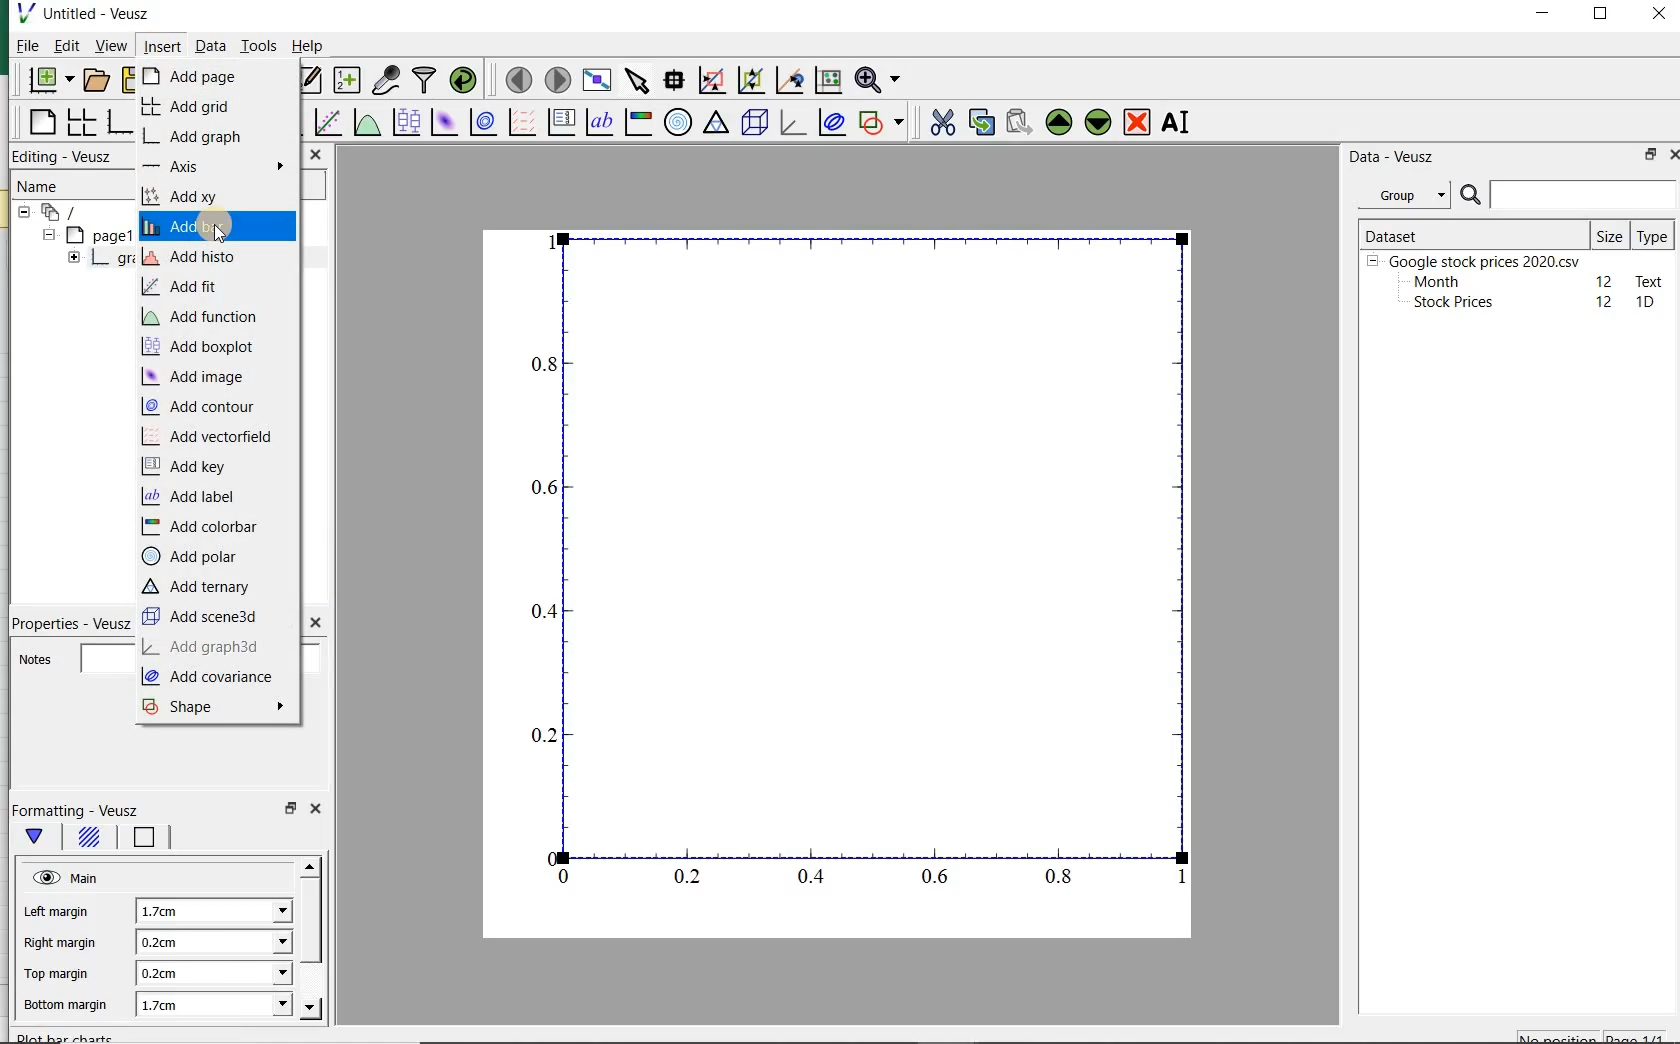 The image size is (1680, 1044). Describe the element at coordinates (71, 213) in the screenshot. I see `document` at that location.